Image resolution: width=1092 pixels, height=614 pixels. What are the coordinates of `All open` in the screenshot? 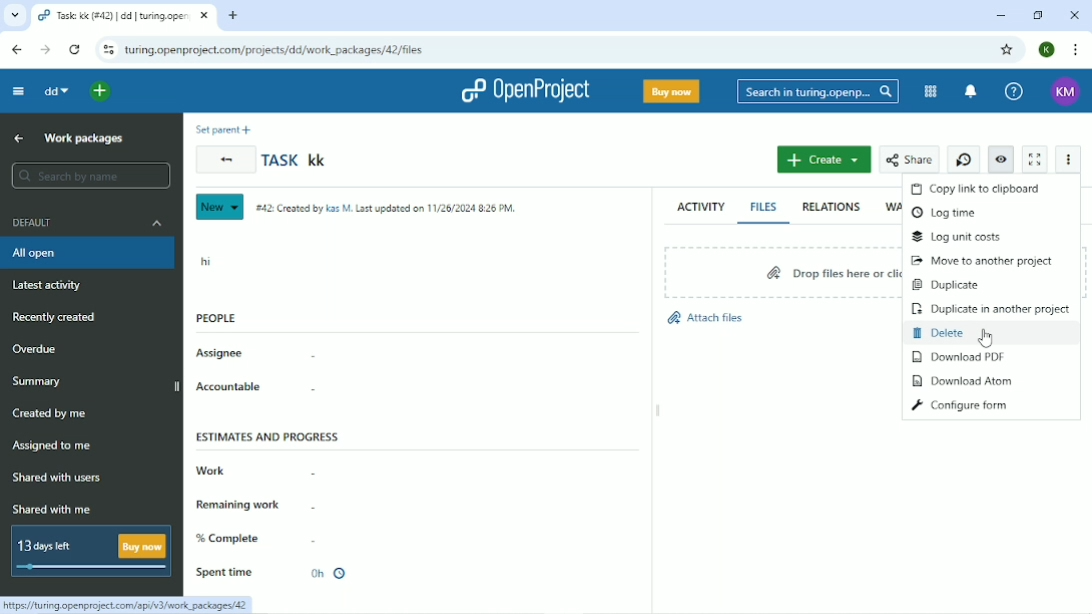 It's located at (89, 254).